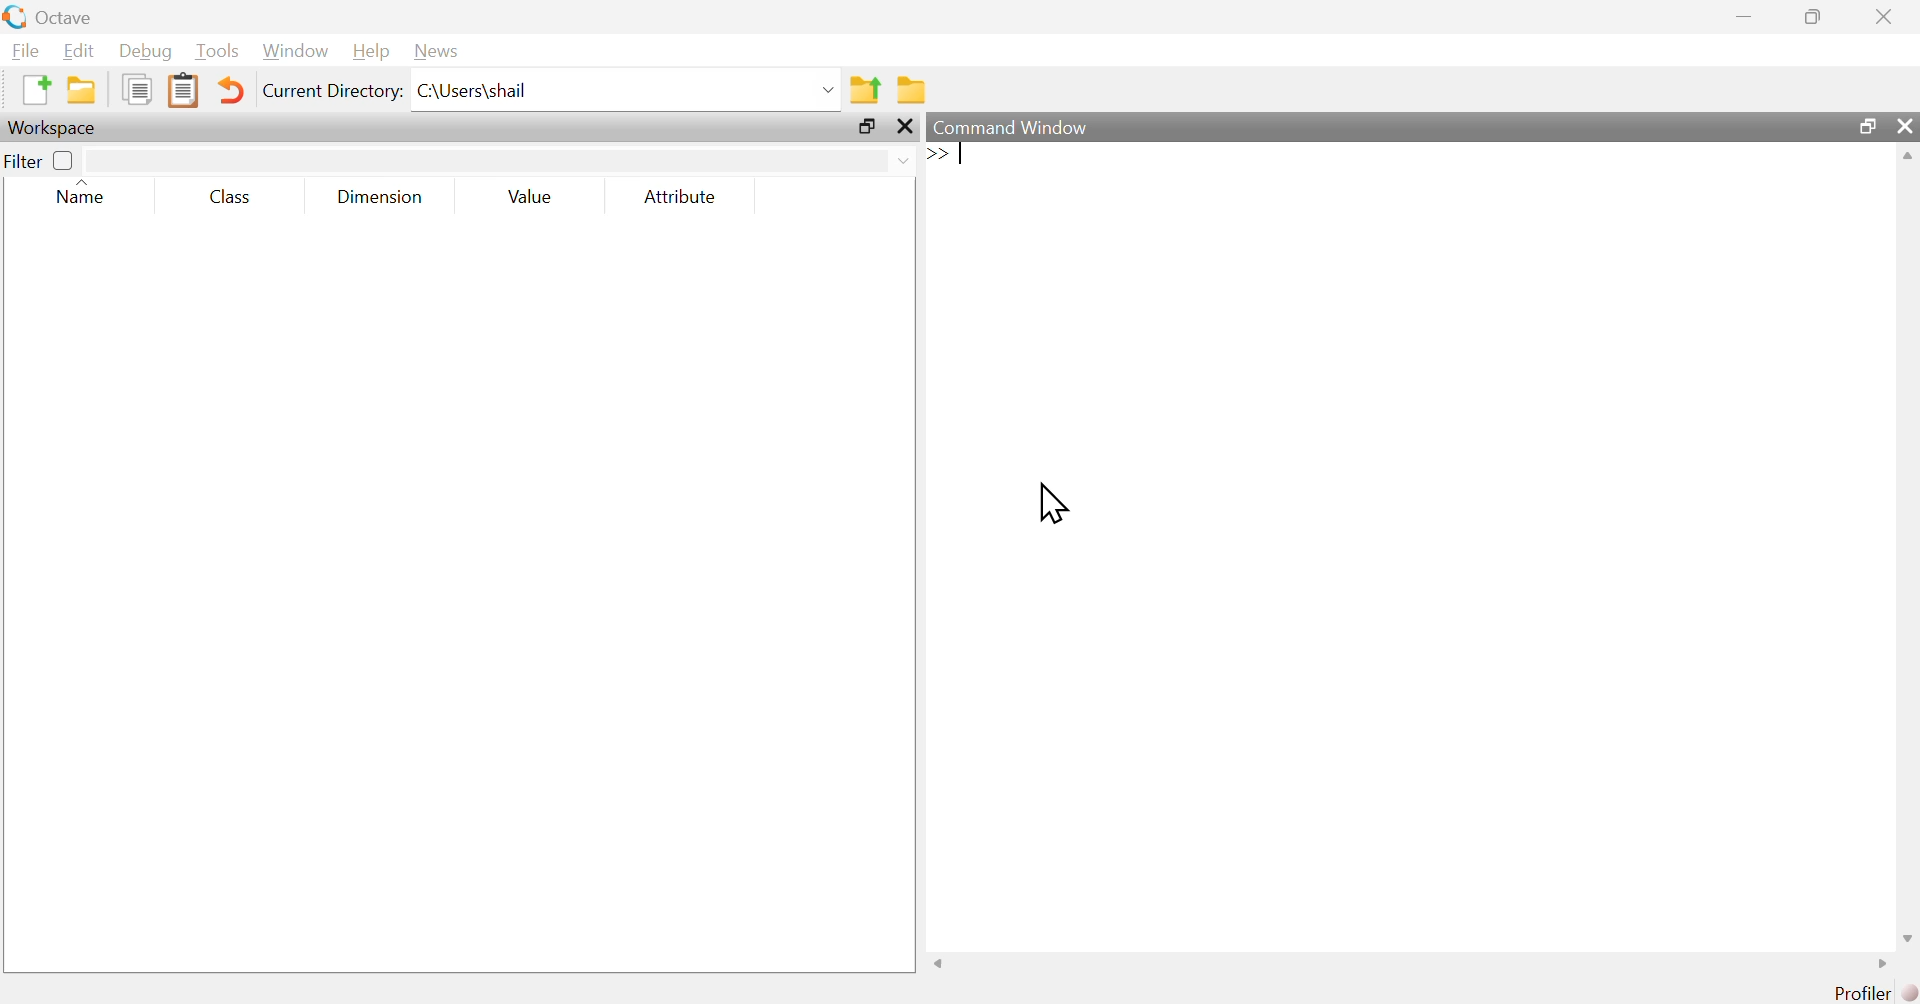 This screenshot has width=1920, height=1004. I want to click on C:\Users\shail, so click(626, 90).